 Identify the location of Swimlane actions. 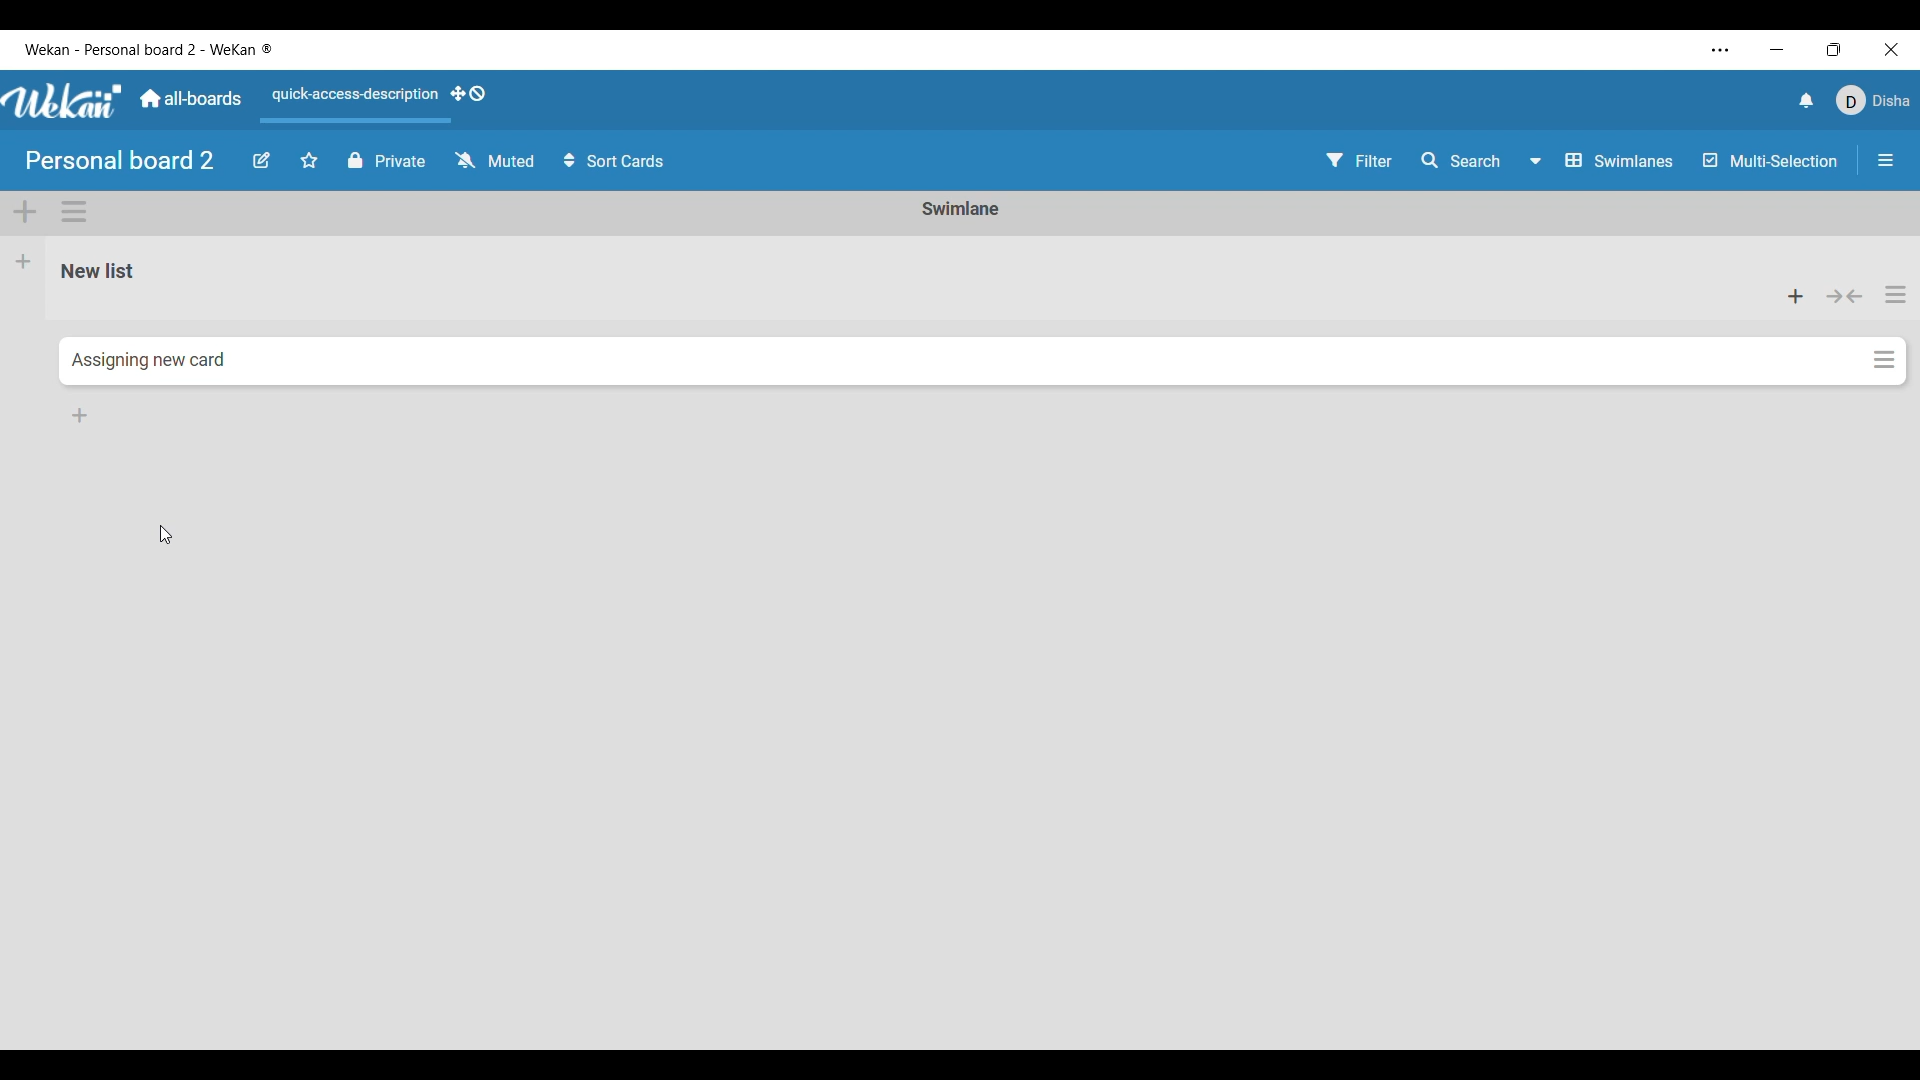
(74, 212).